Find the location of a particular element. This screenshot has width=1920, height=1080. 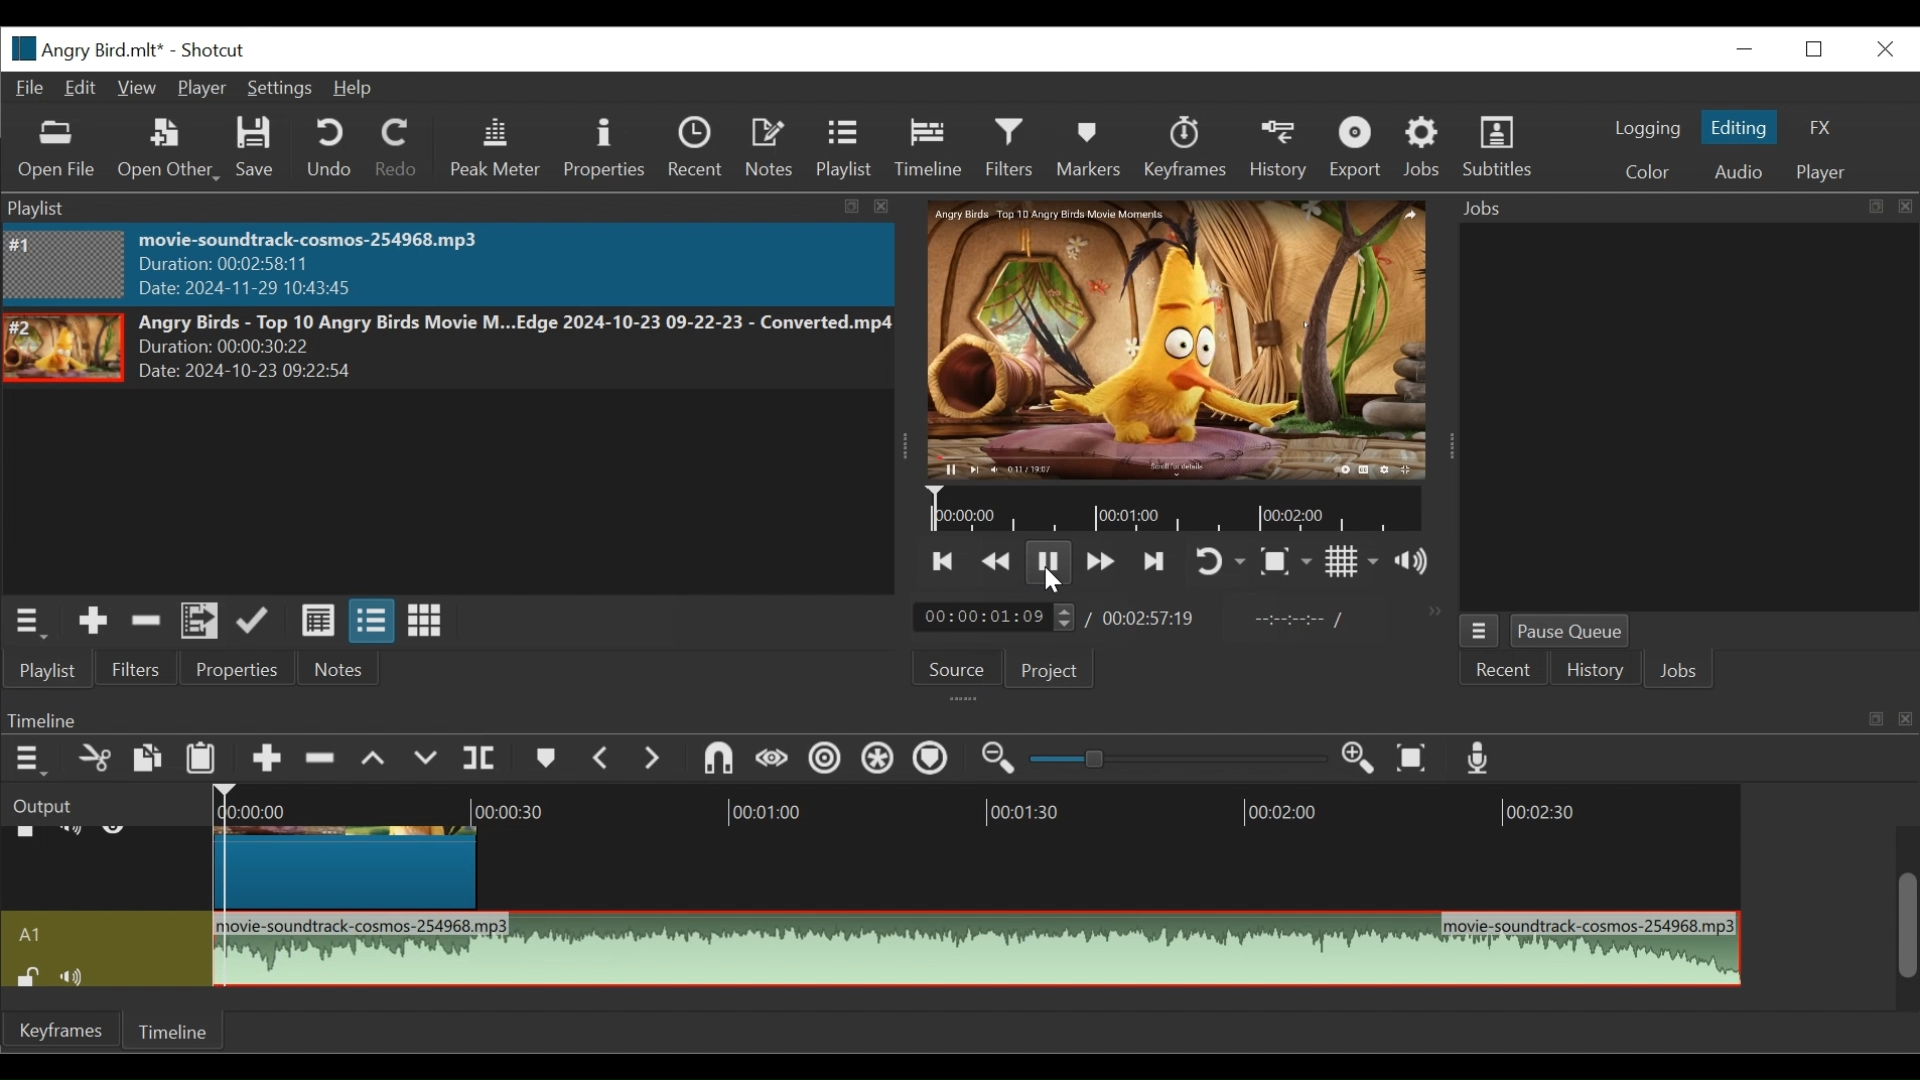

Notes is located at coordinates (767, 147).